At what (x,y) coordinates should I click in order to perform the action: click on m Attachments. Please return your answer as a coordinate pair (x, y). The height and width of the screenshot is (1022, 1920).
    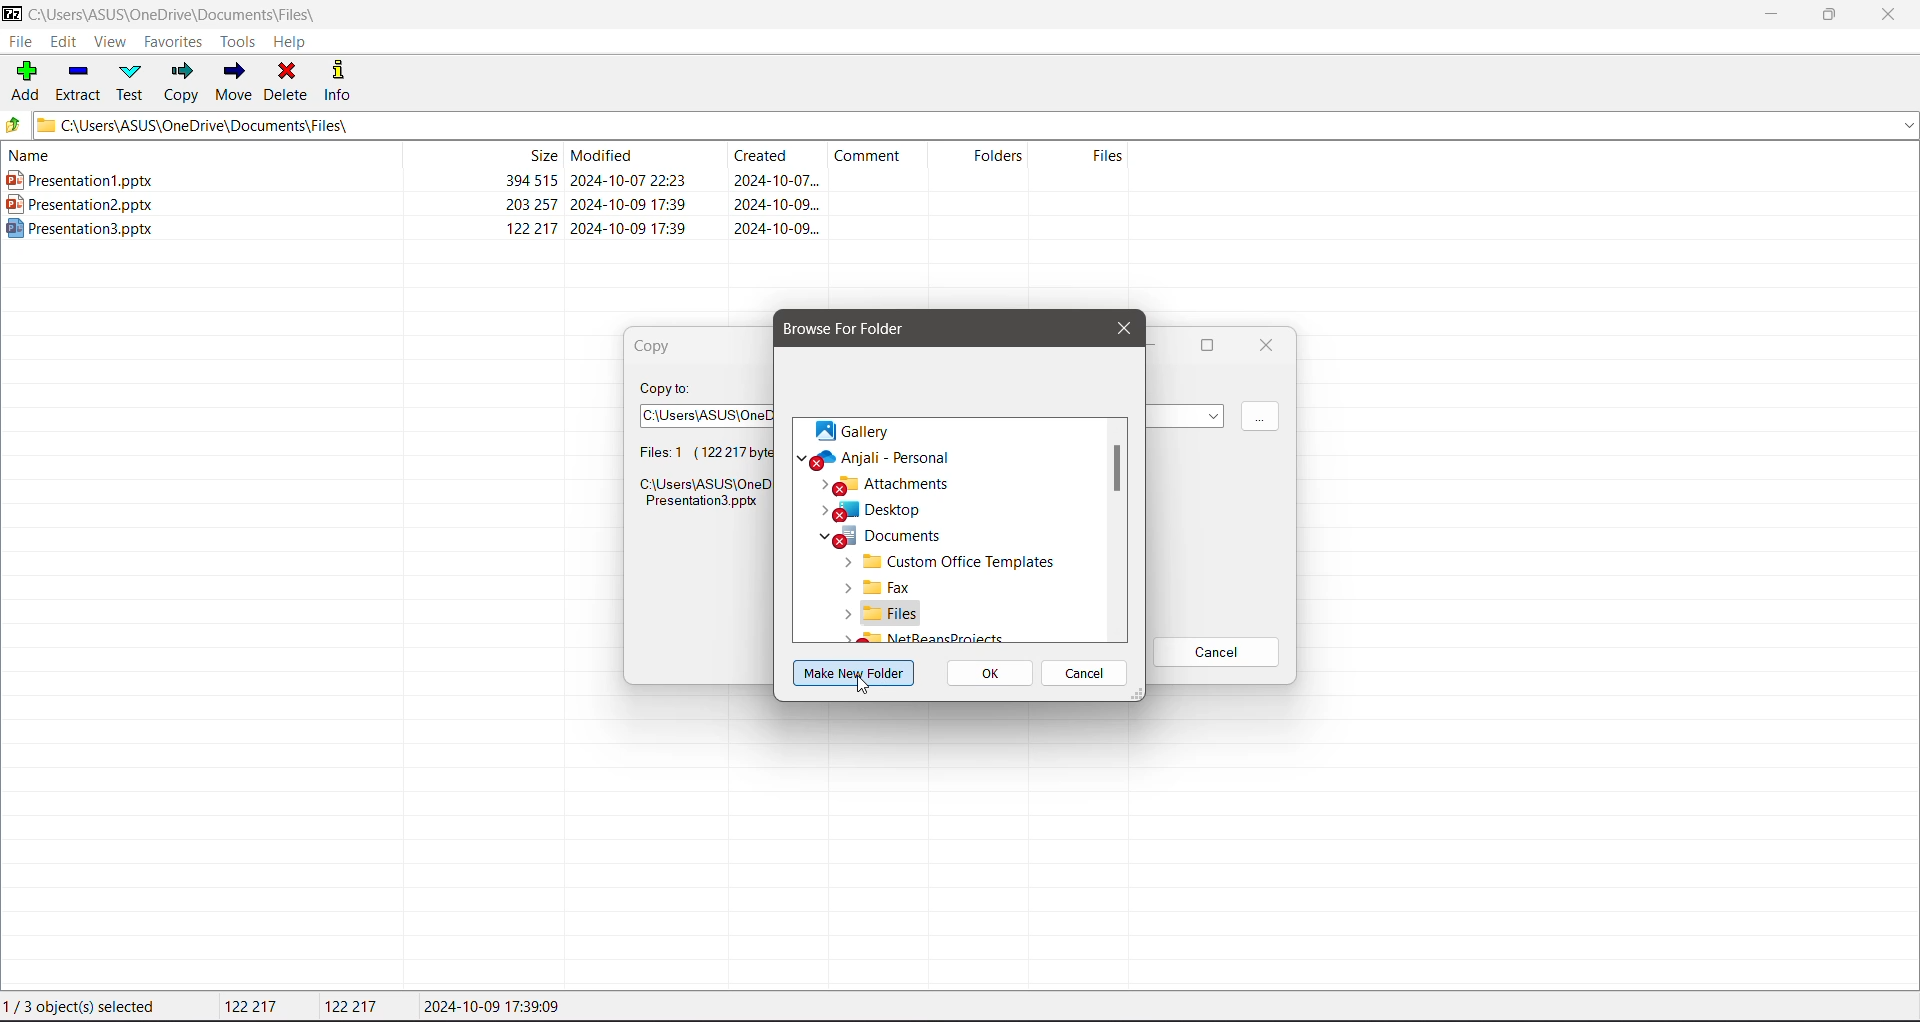
    Looking at the image, I should click on (890, 484).